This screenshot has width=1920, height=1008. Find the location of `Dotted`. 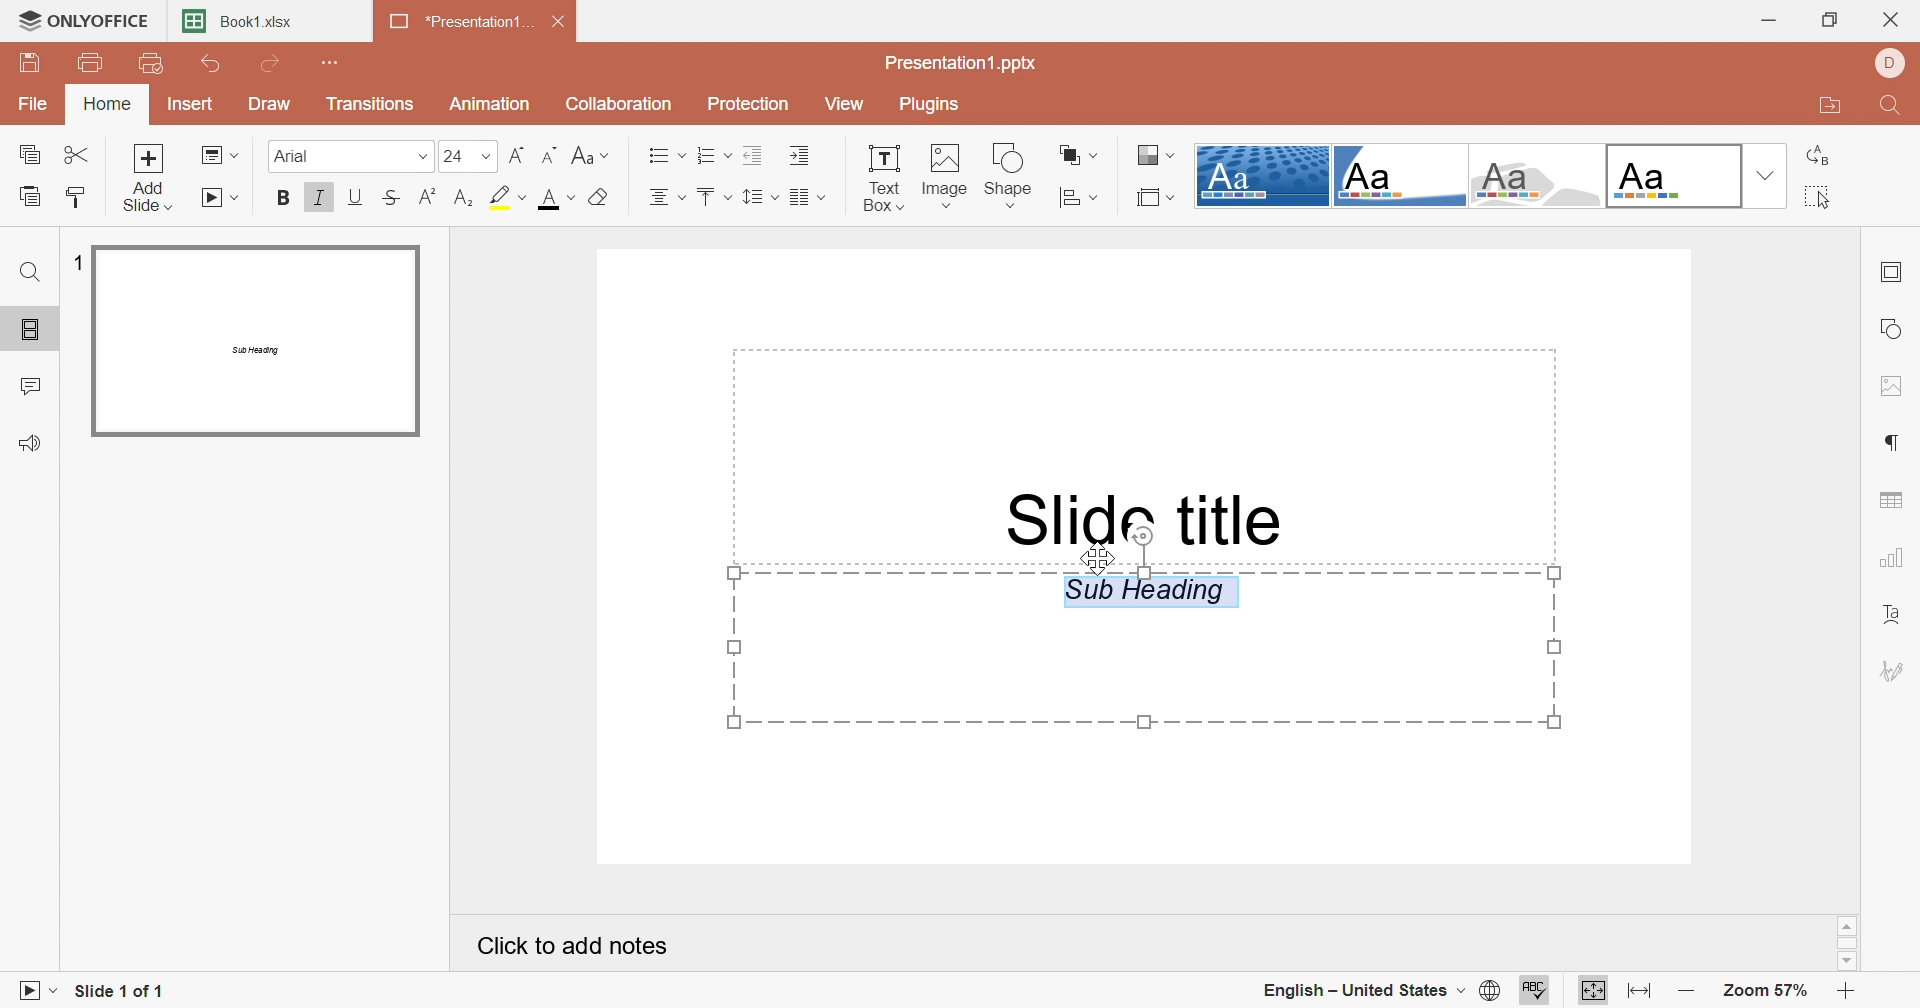

Dotted is located at coordinates (1263, 175).